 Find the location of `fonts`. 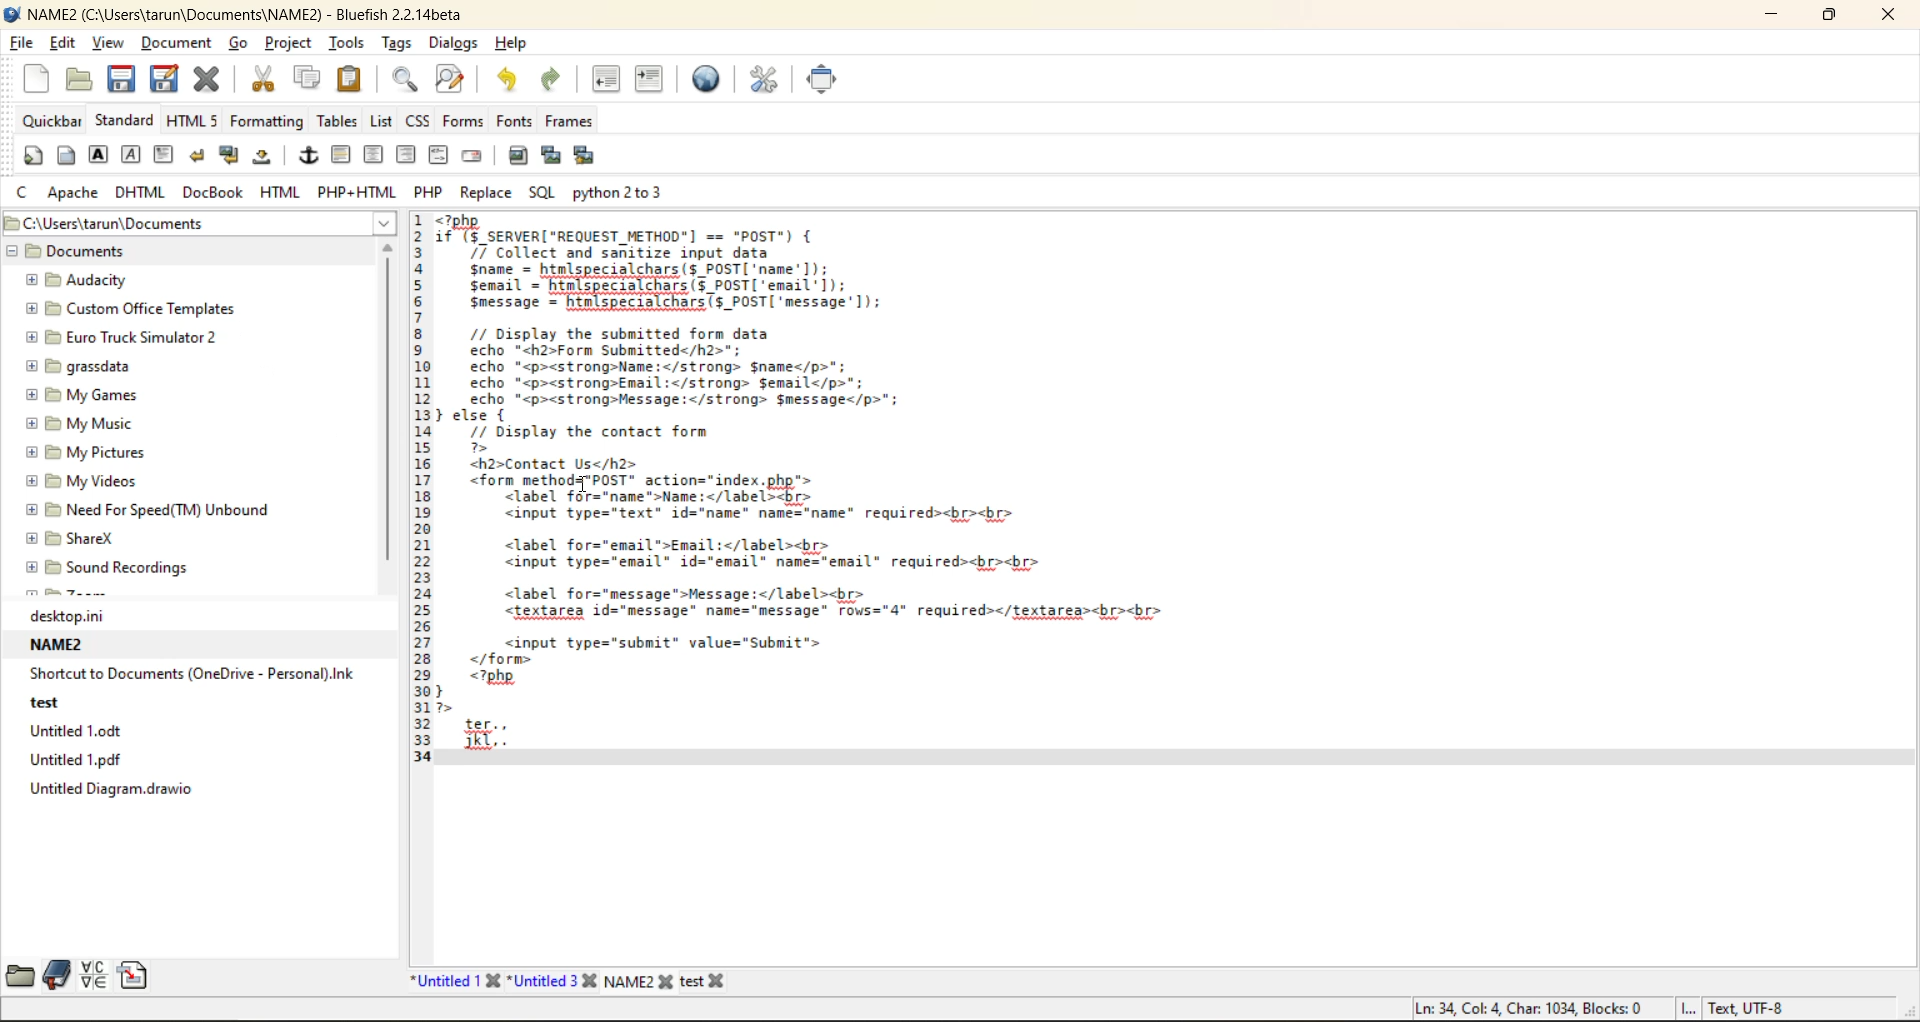

fonts is located at coordinates (507, 120).